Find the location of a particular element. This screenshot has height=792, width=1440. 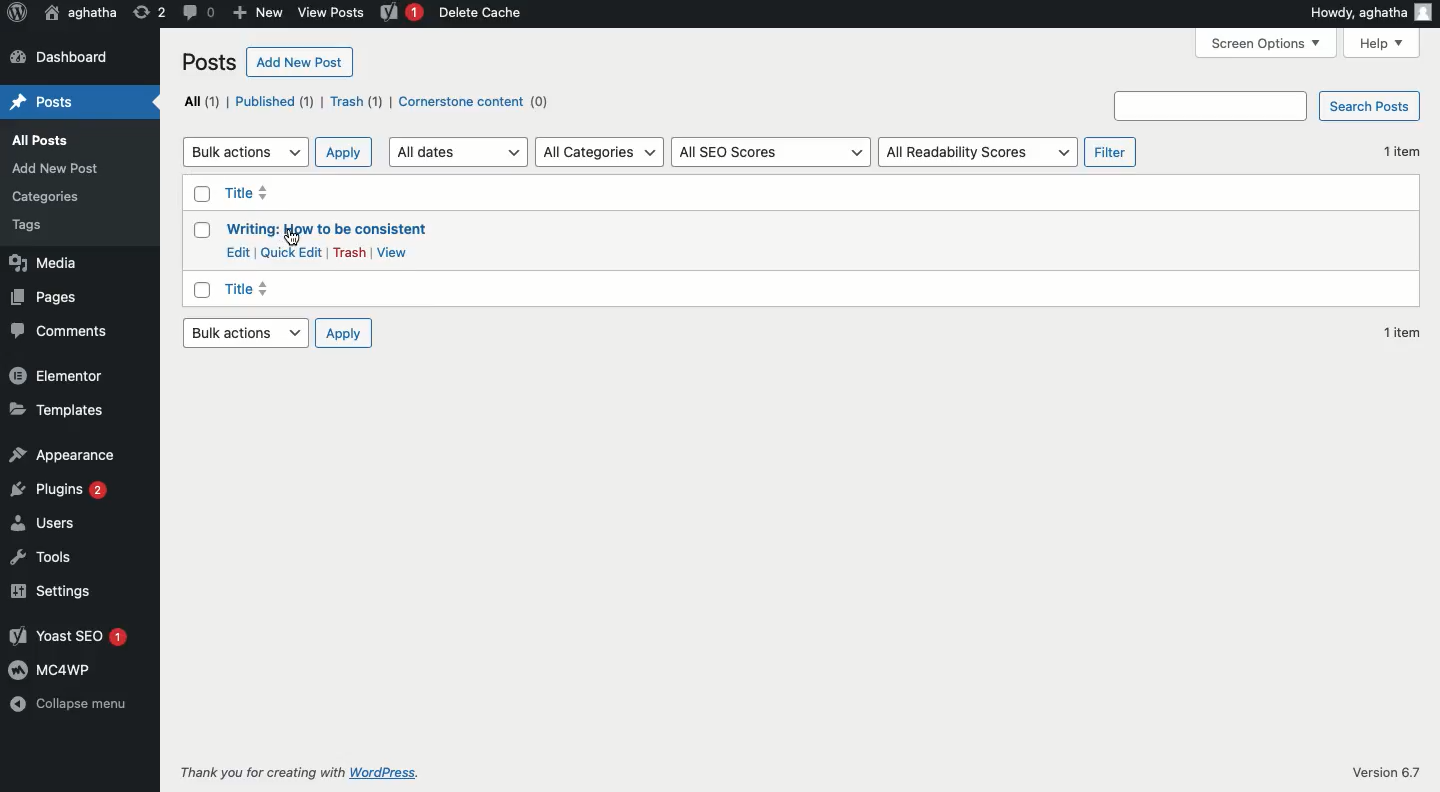

Delete cache is located at coordinates (493, 14).